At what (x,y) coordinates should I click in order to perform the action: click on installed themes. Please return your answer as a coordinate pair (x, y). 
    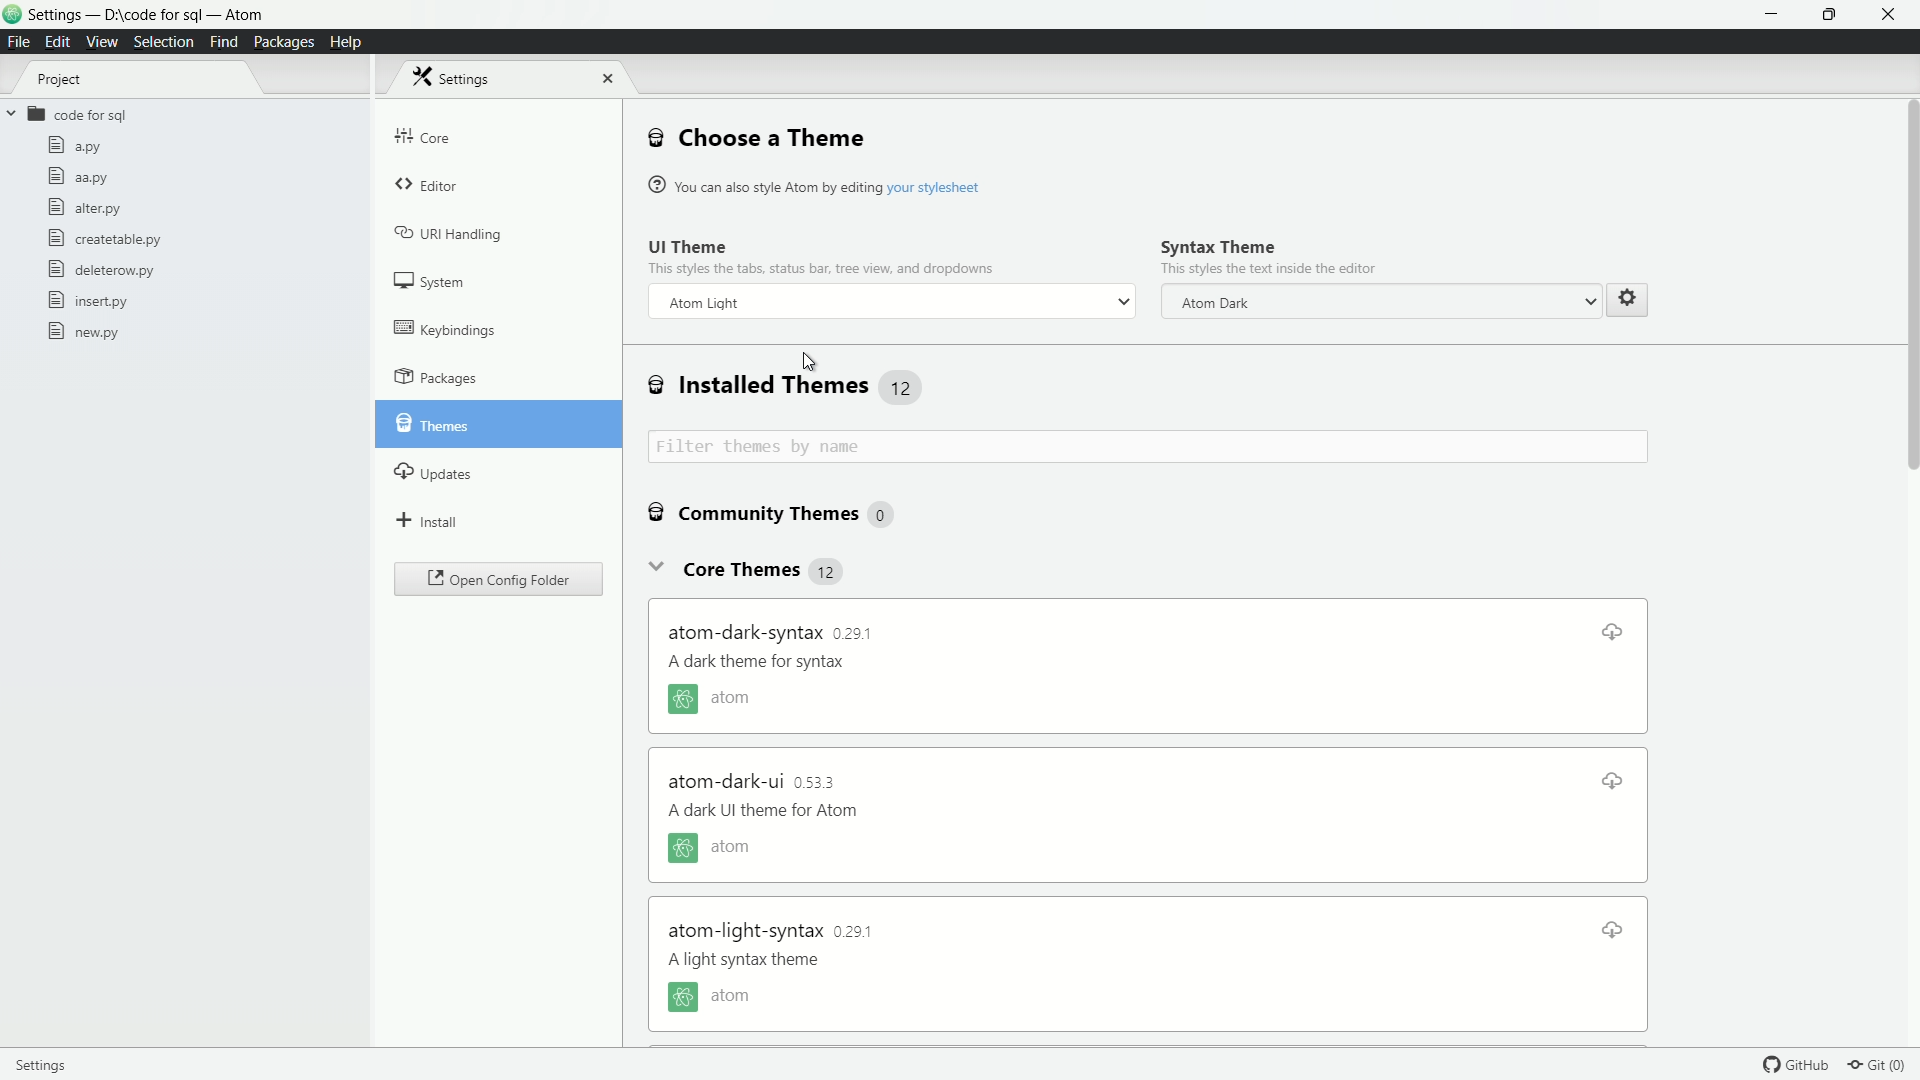
    Looking at the image, I should click on (785, 386).